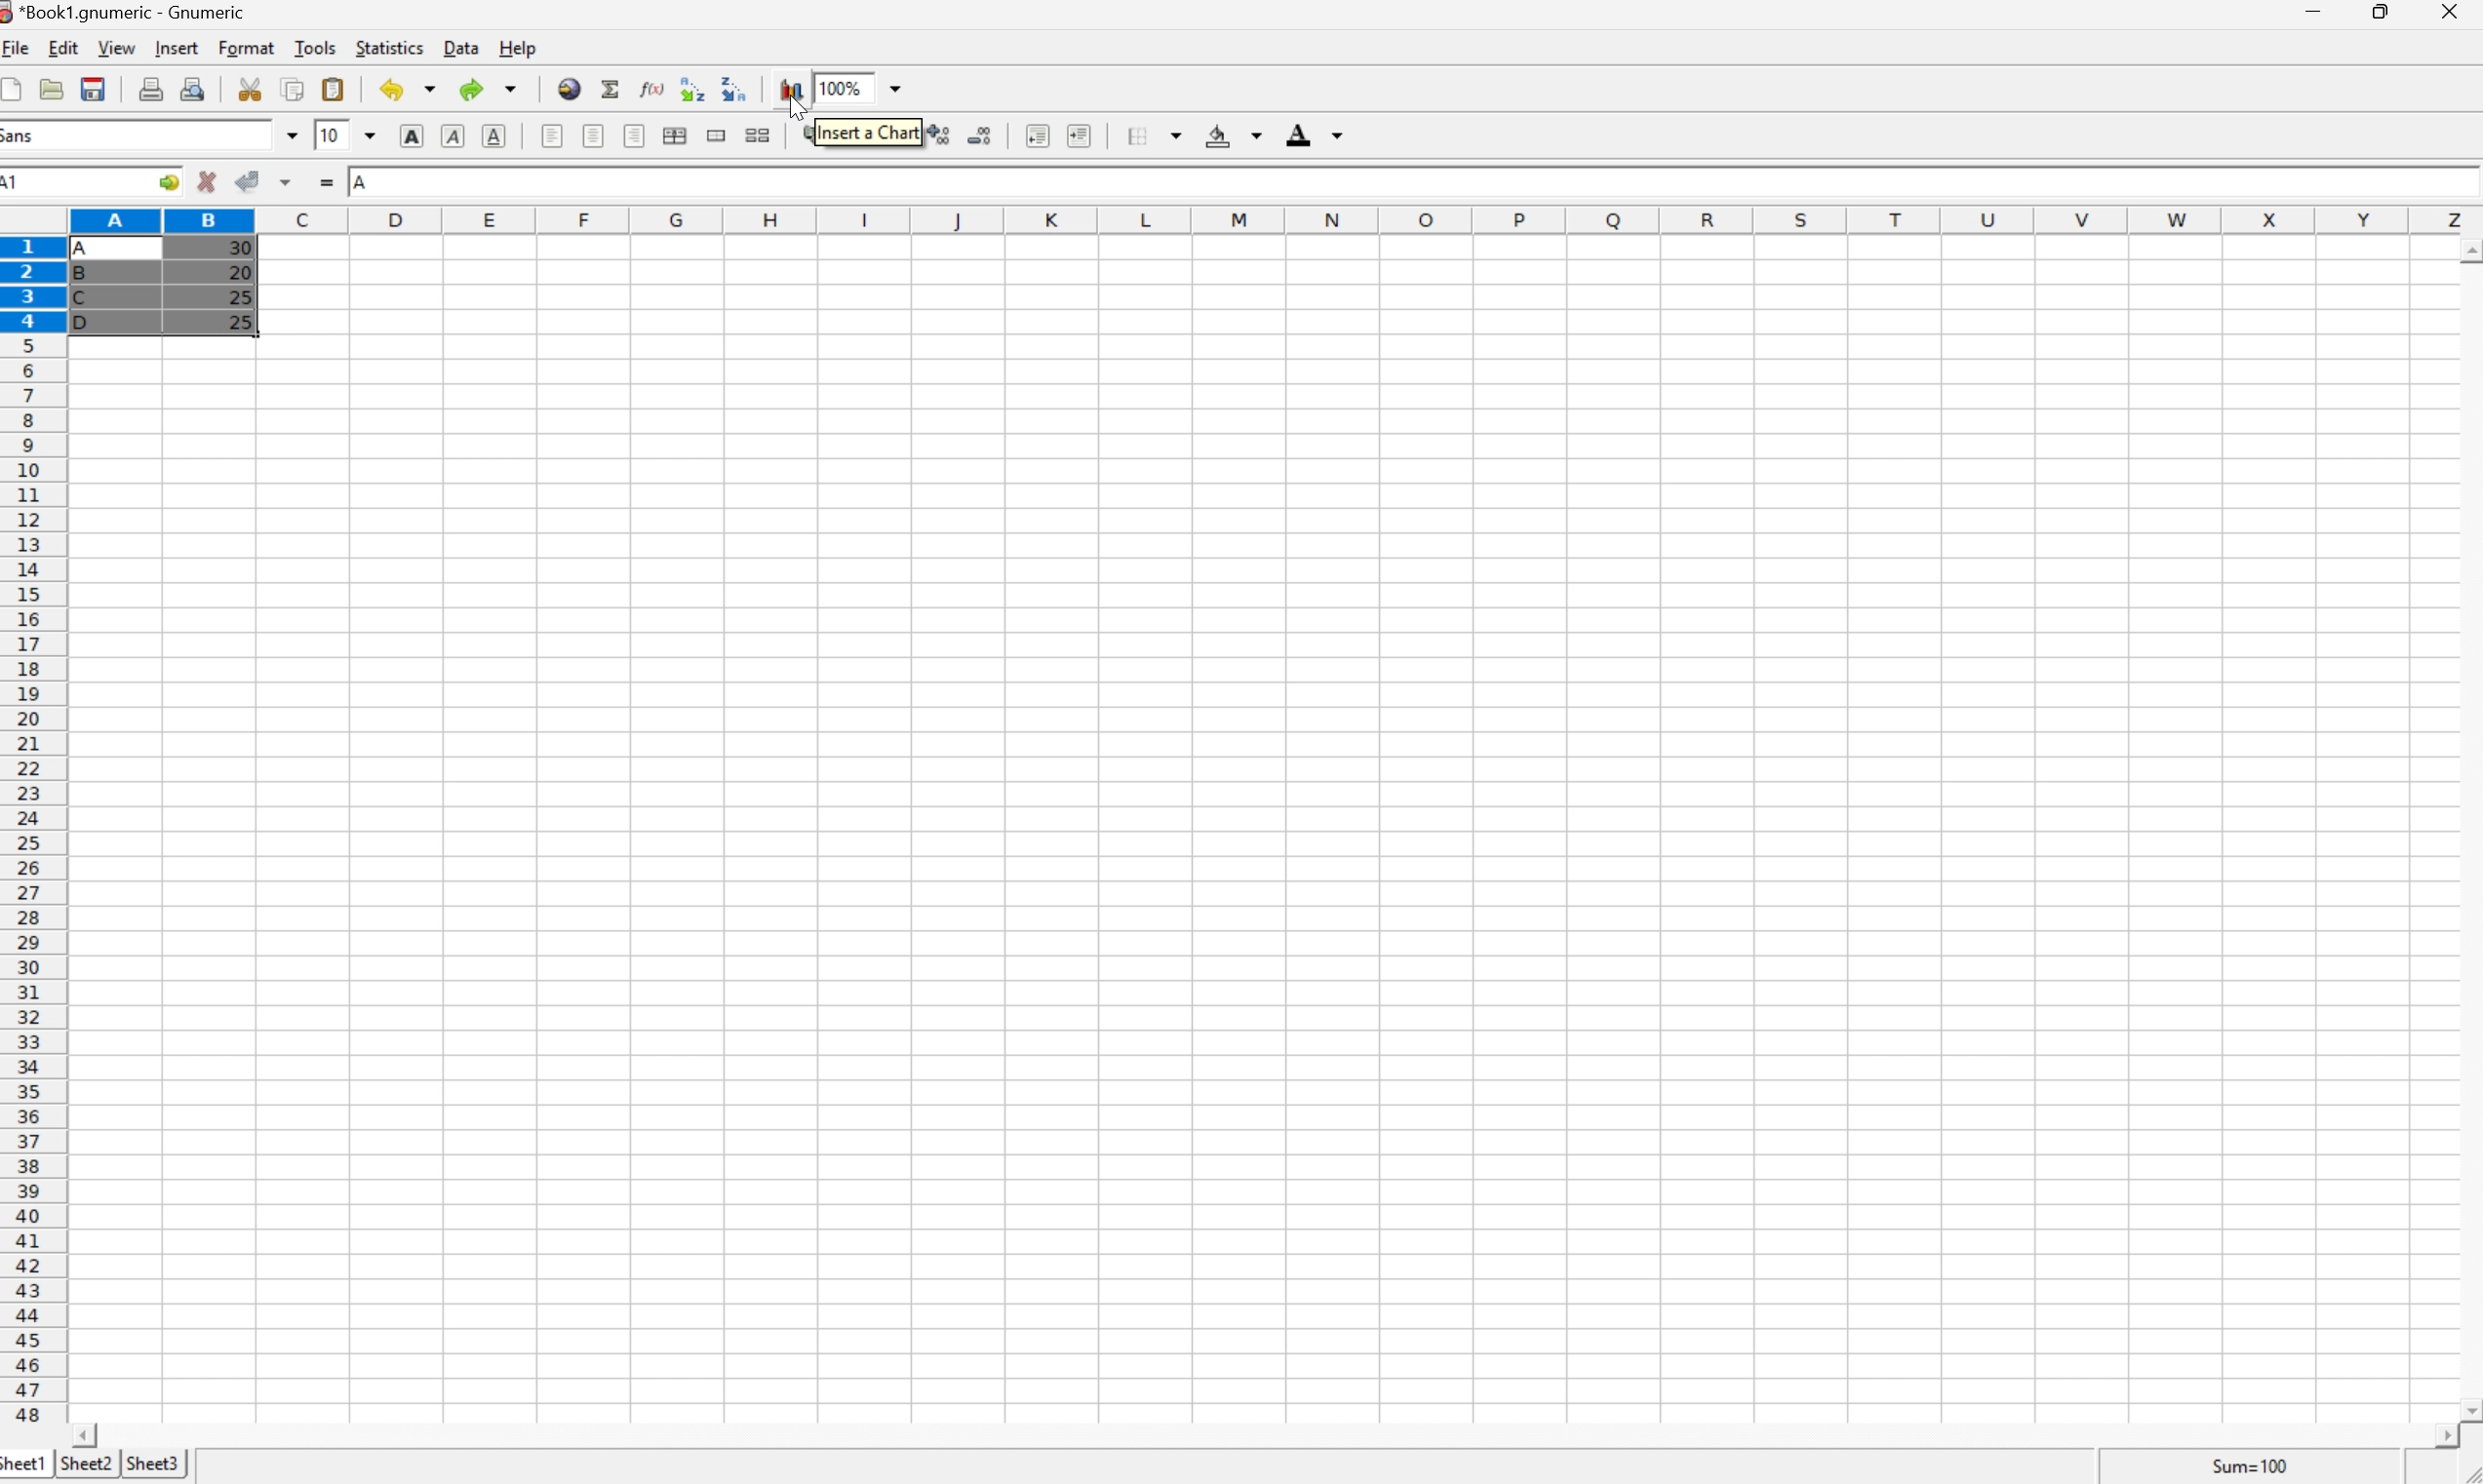 This screenshot has height=1484, width=2483. Describe the element at coordinates (411, 136) in the screenshot. I see `Bold` at that location.